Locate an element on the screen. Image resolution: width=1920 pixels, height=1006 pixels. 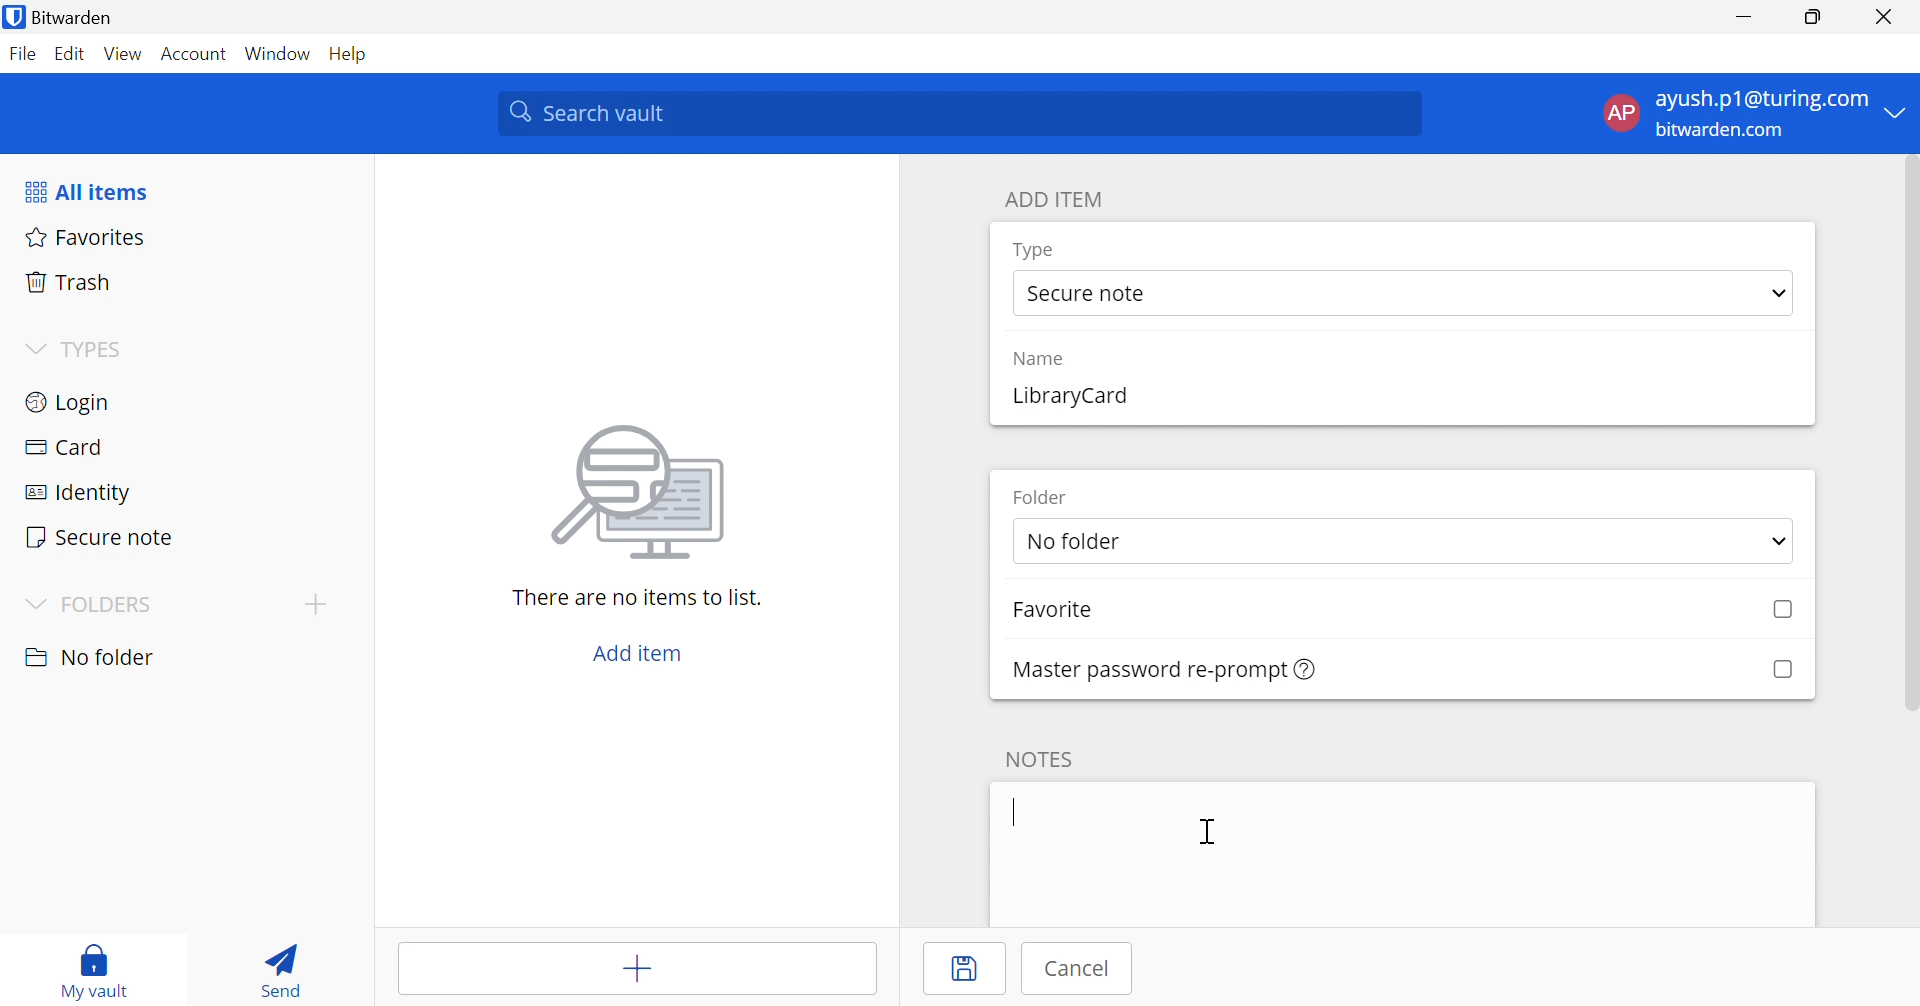
Cursor is located at coordinates (1208, 831).